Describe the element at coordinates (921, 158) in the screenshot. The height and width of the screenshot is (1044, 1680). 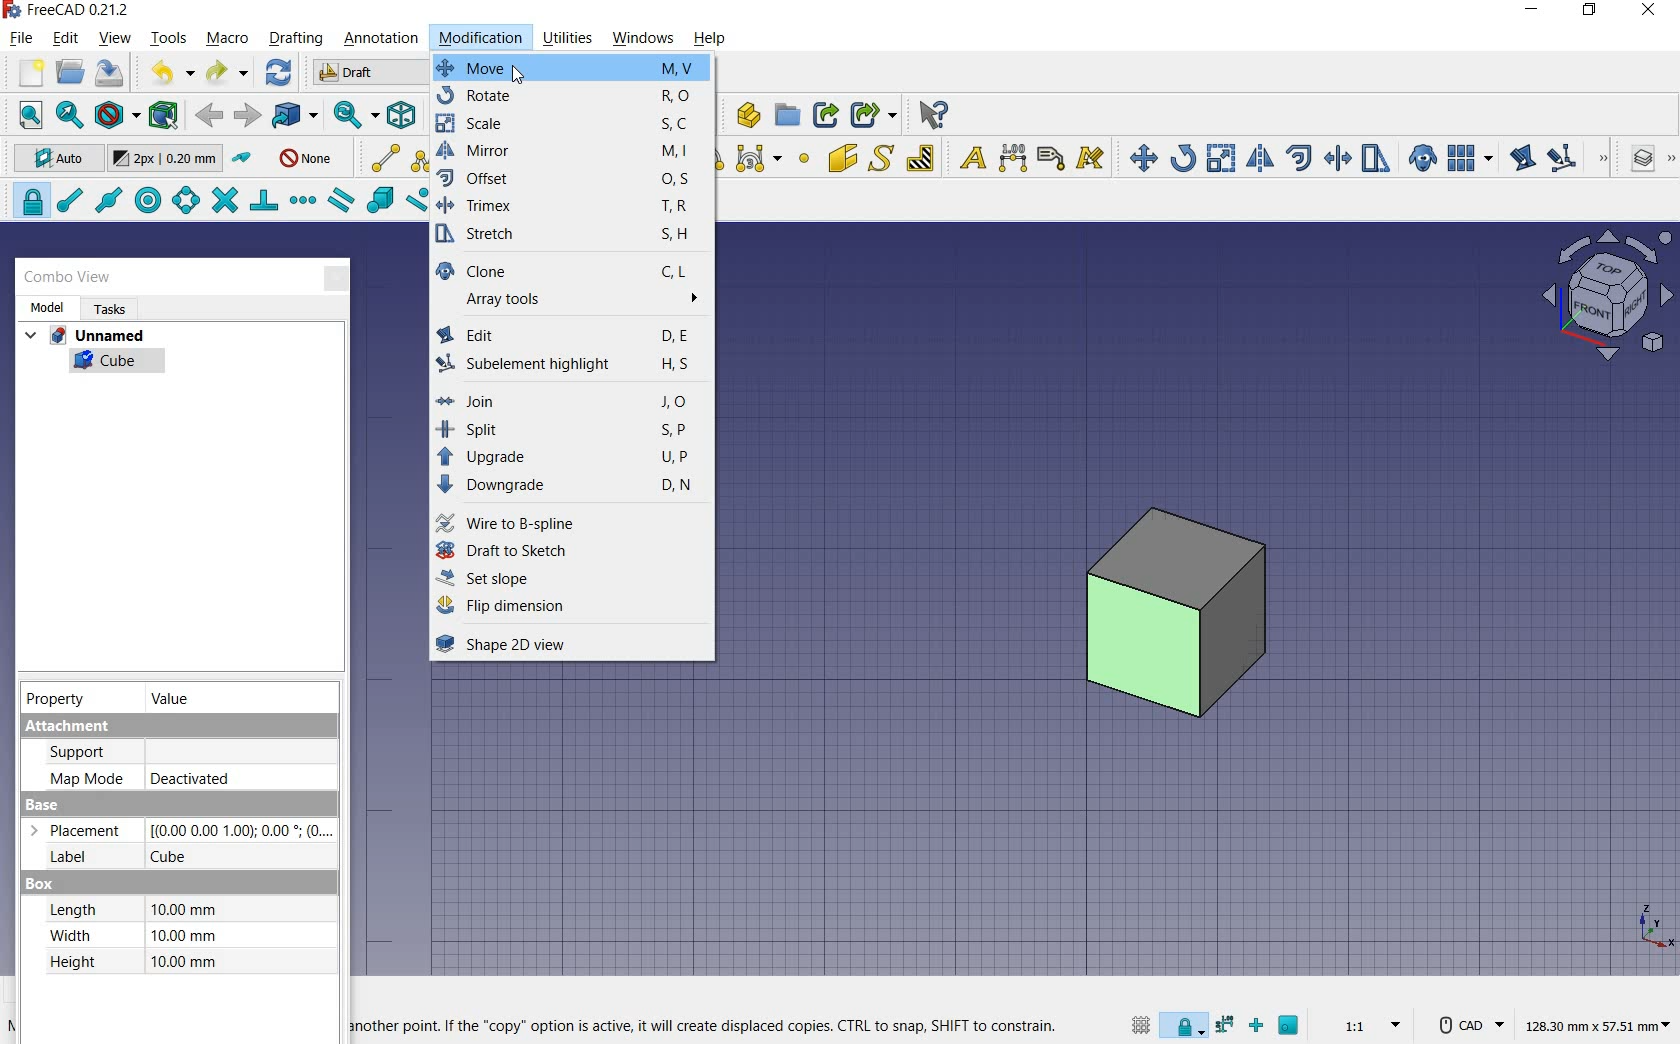
I see `hatch` at that location.